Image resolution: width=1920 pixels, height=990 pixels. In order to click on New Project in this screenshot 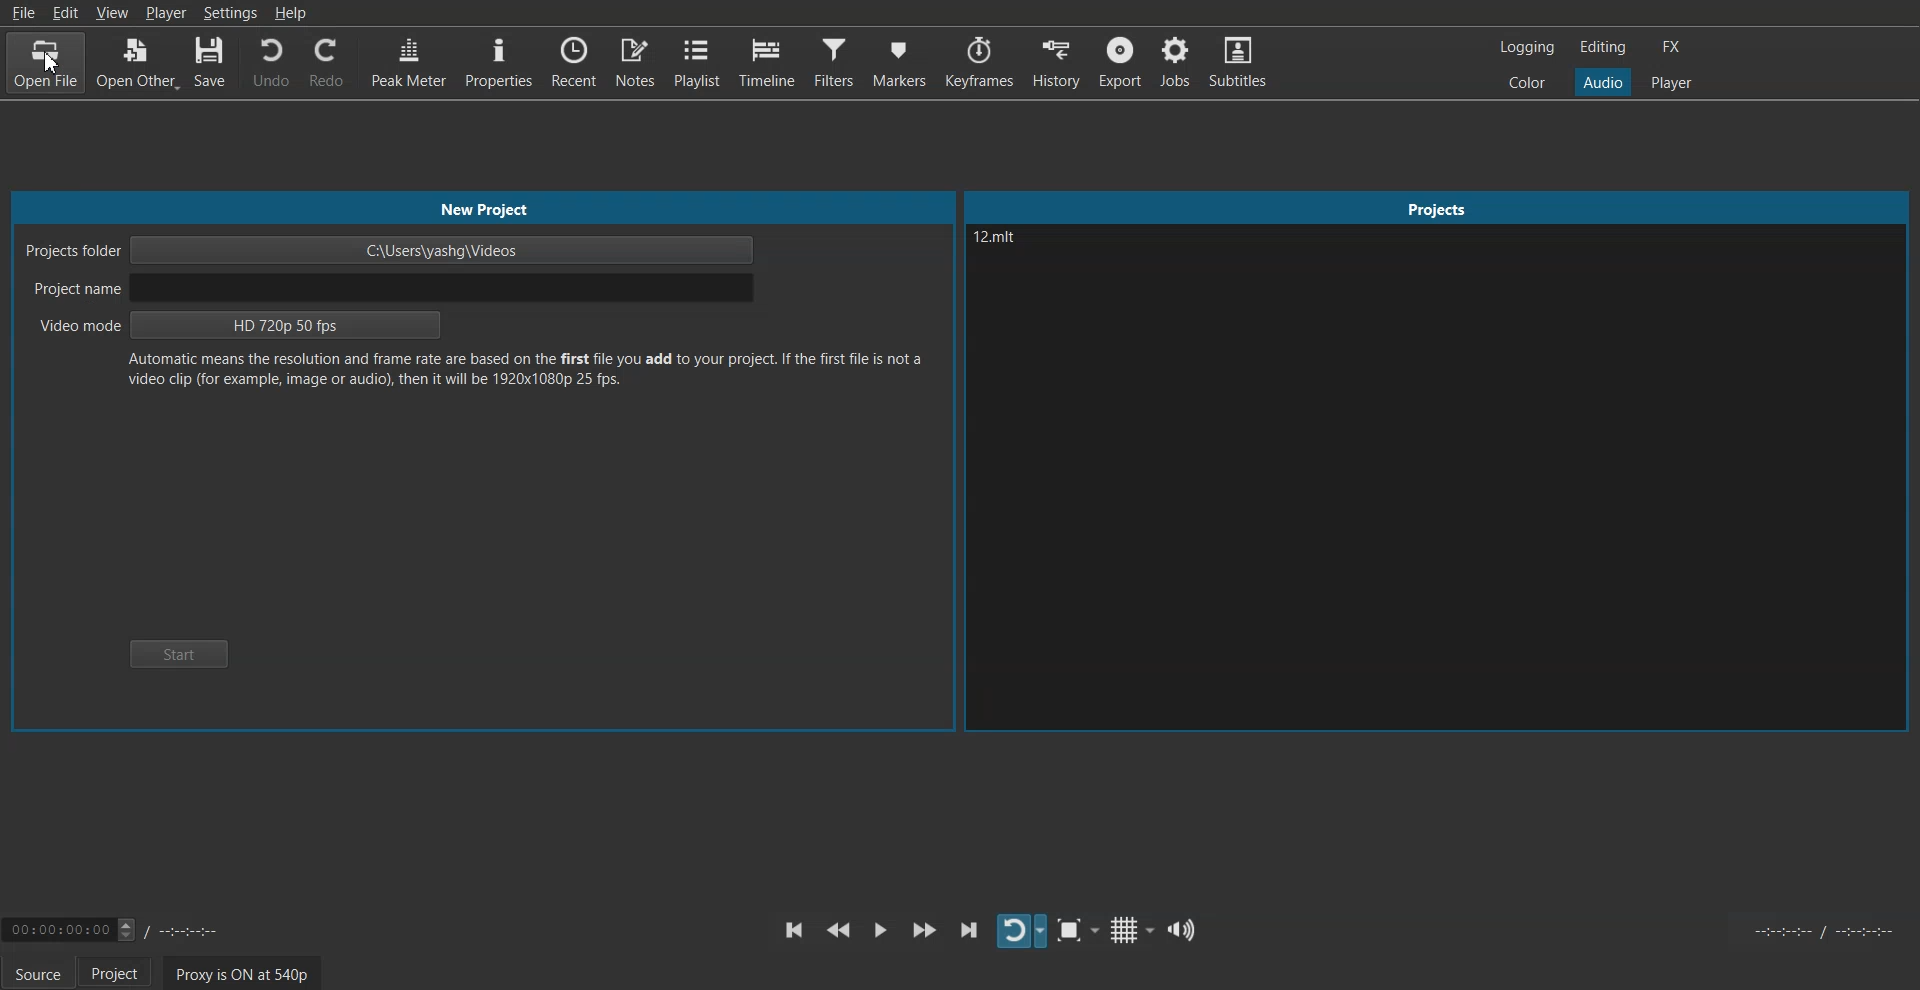, I will do `click(481, 208)`.